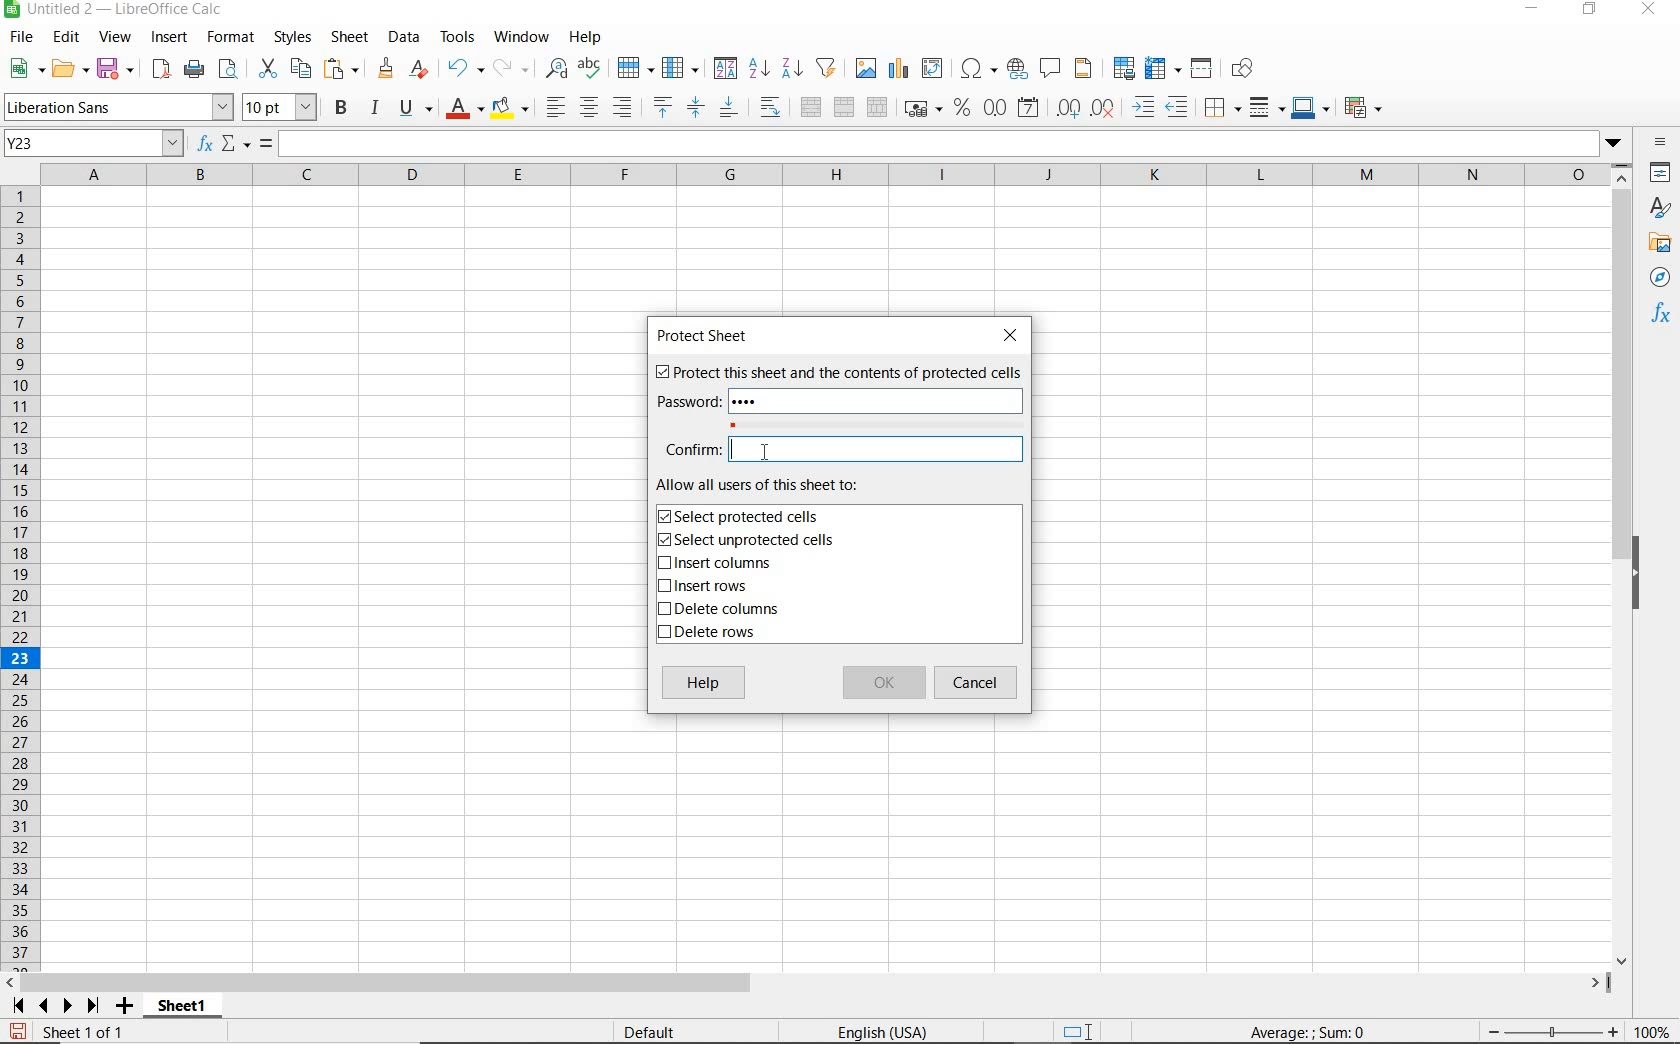 The image size is (1680, 1044). What do you see at coordinates (56, 1005) in the screenshot?
I see `SCROLL TO NEXT SHEET` at bounding box center [56, 1005].